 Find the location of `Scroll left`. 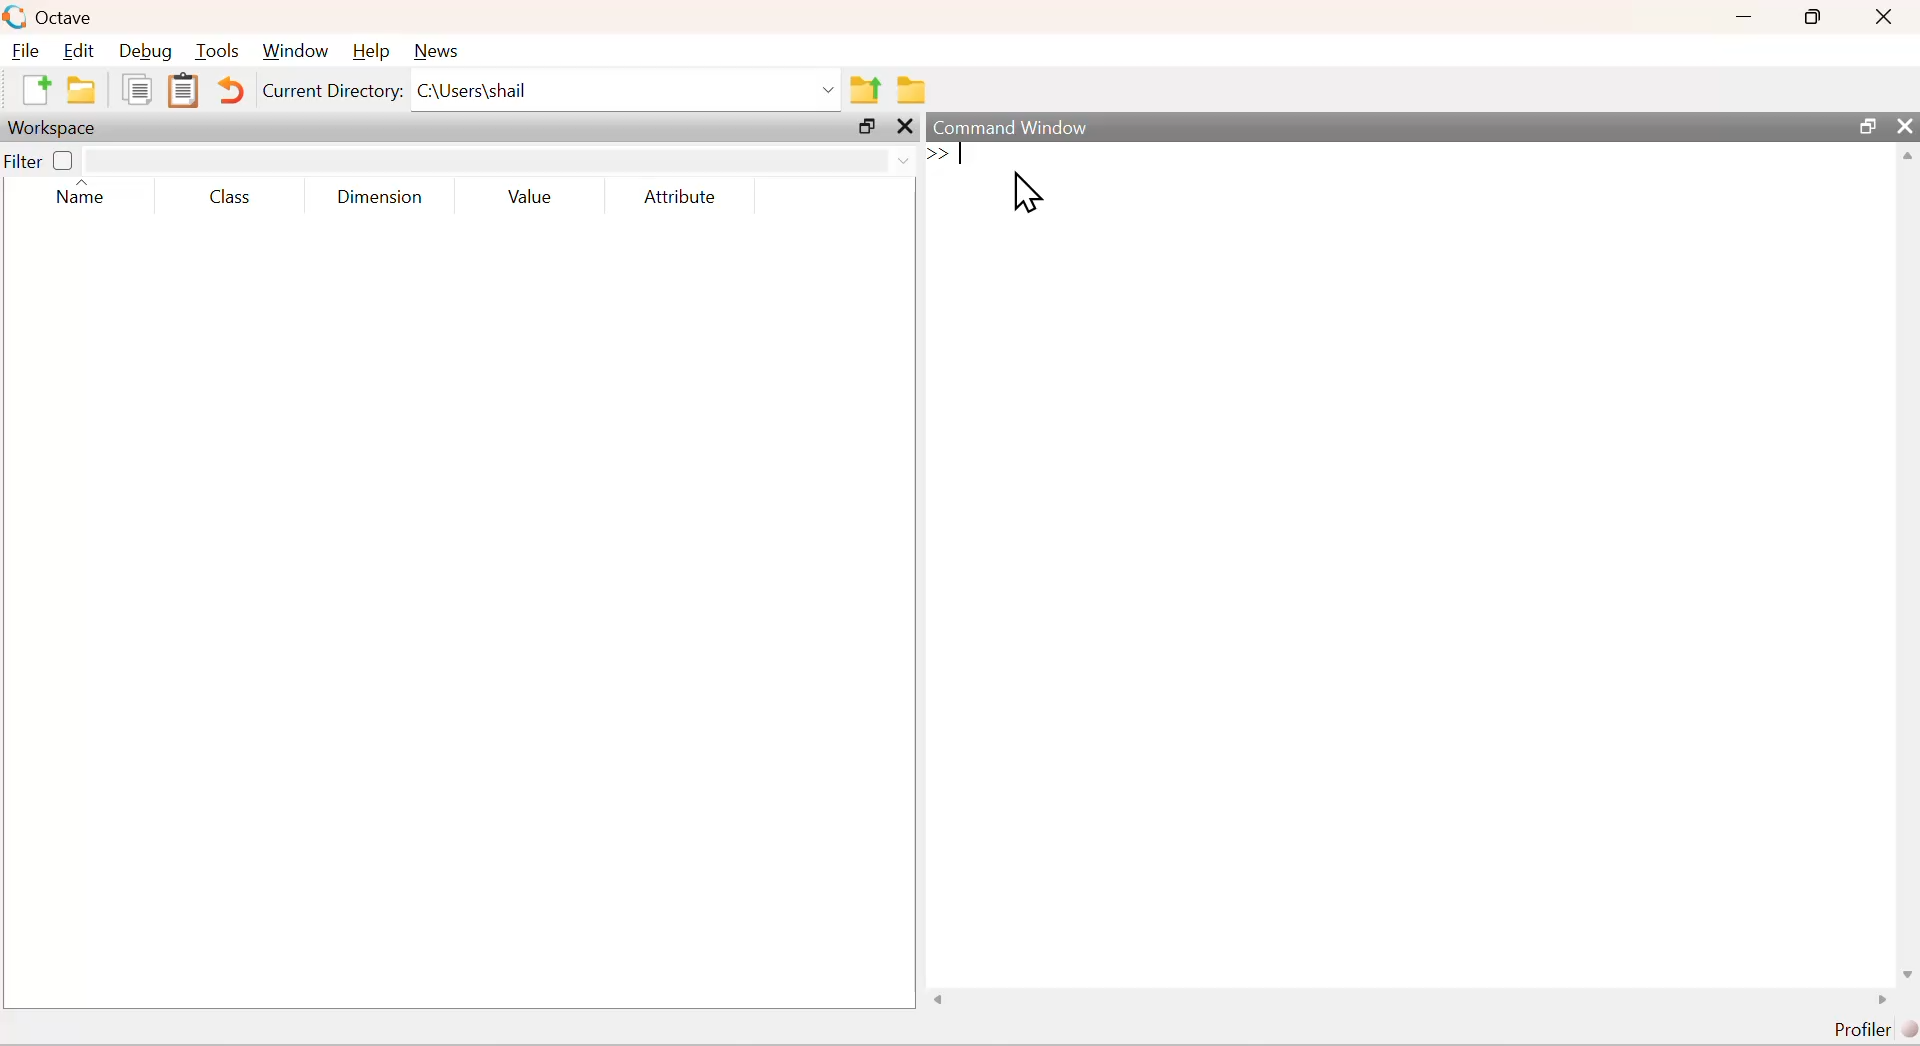

Scroll left is located at coordinates (941, 1001).